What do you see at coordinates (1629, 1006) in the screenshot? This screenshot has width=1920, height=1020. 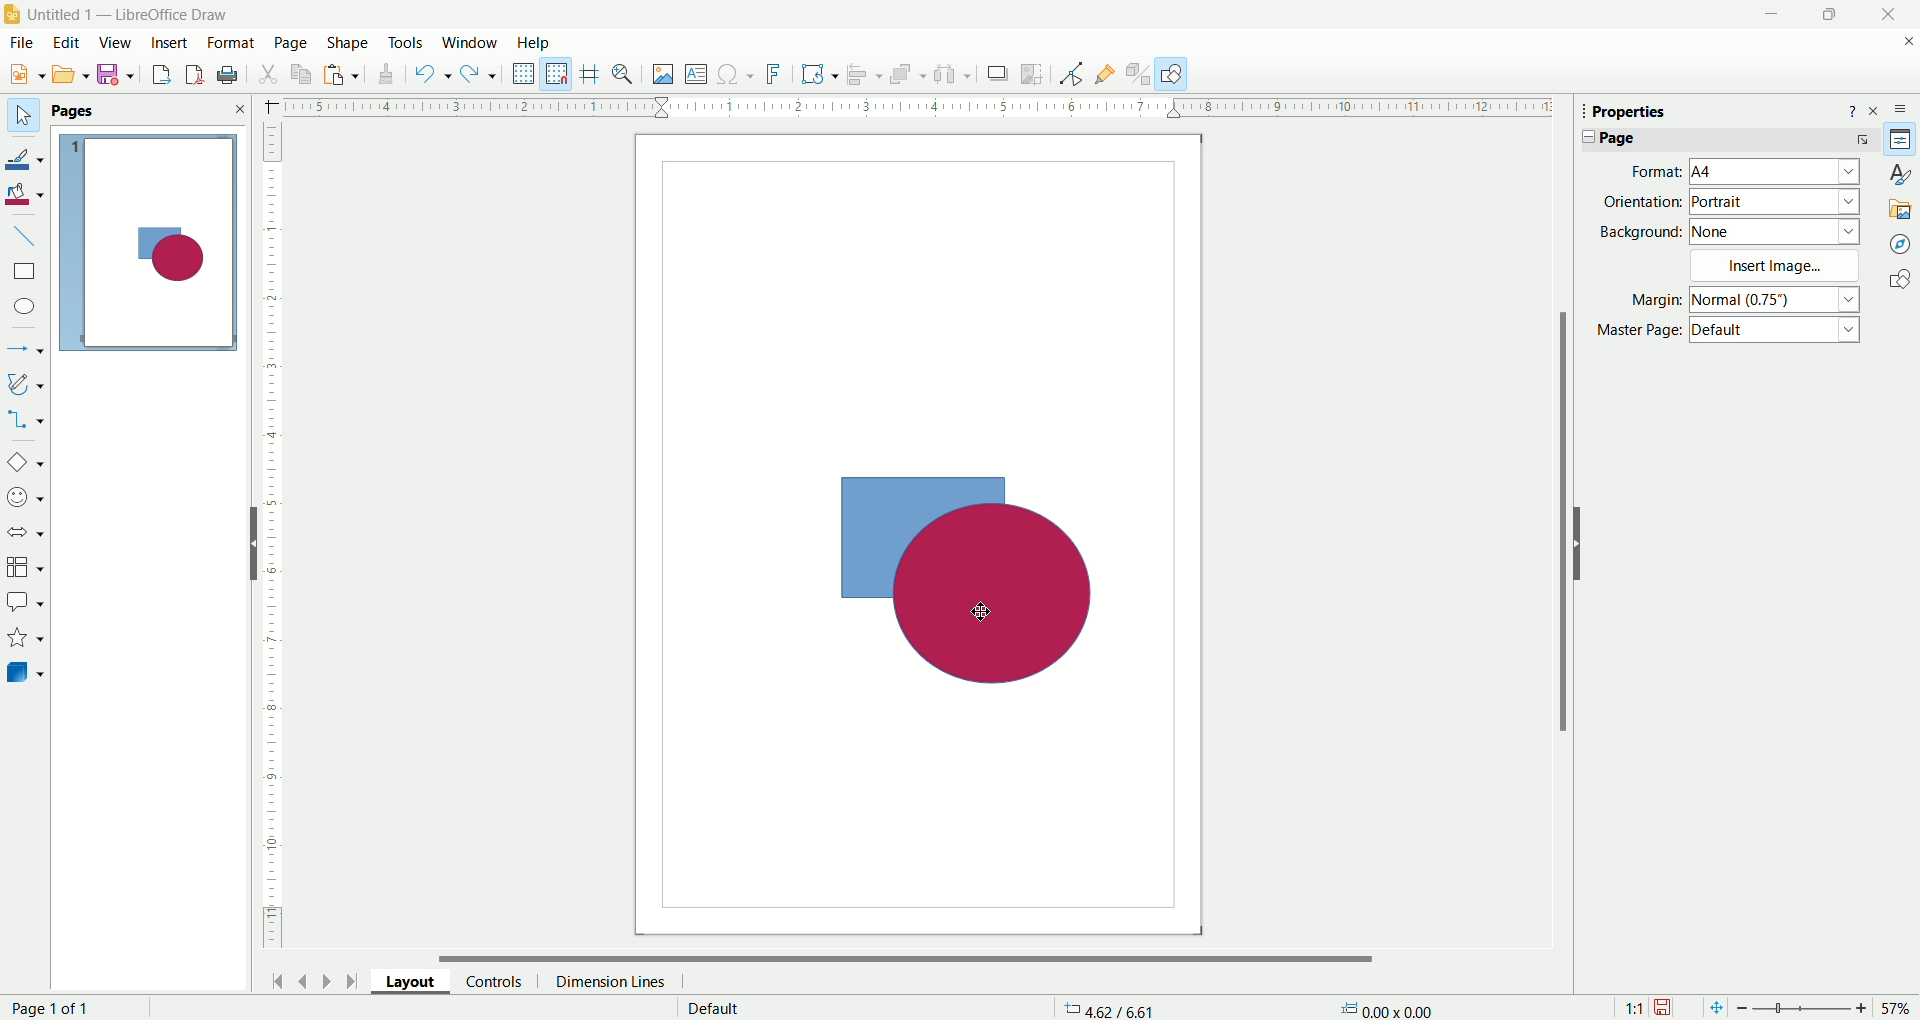 I see `scaling factor` at bounding box center [1629, 1006].